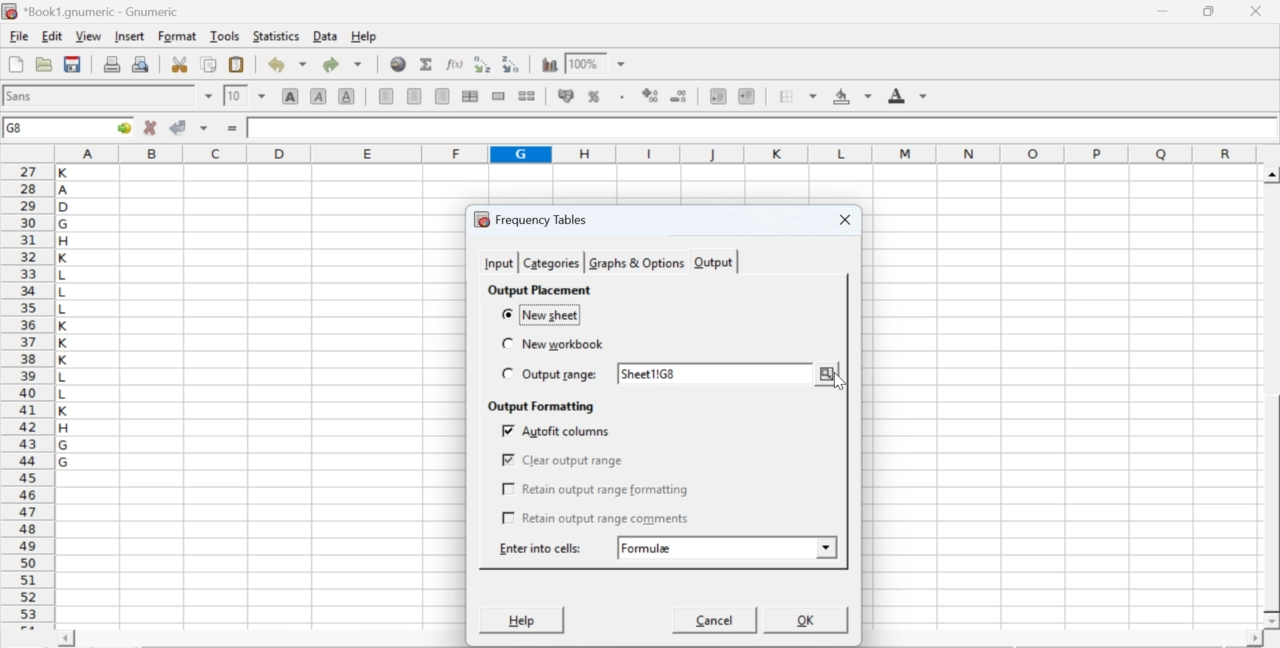 This screenshot has width=1280, height=648. I want to click on statistics, so click(274, 36).